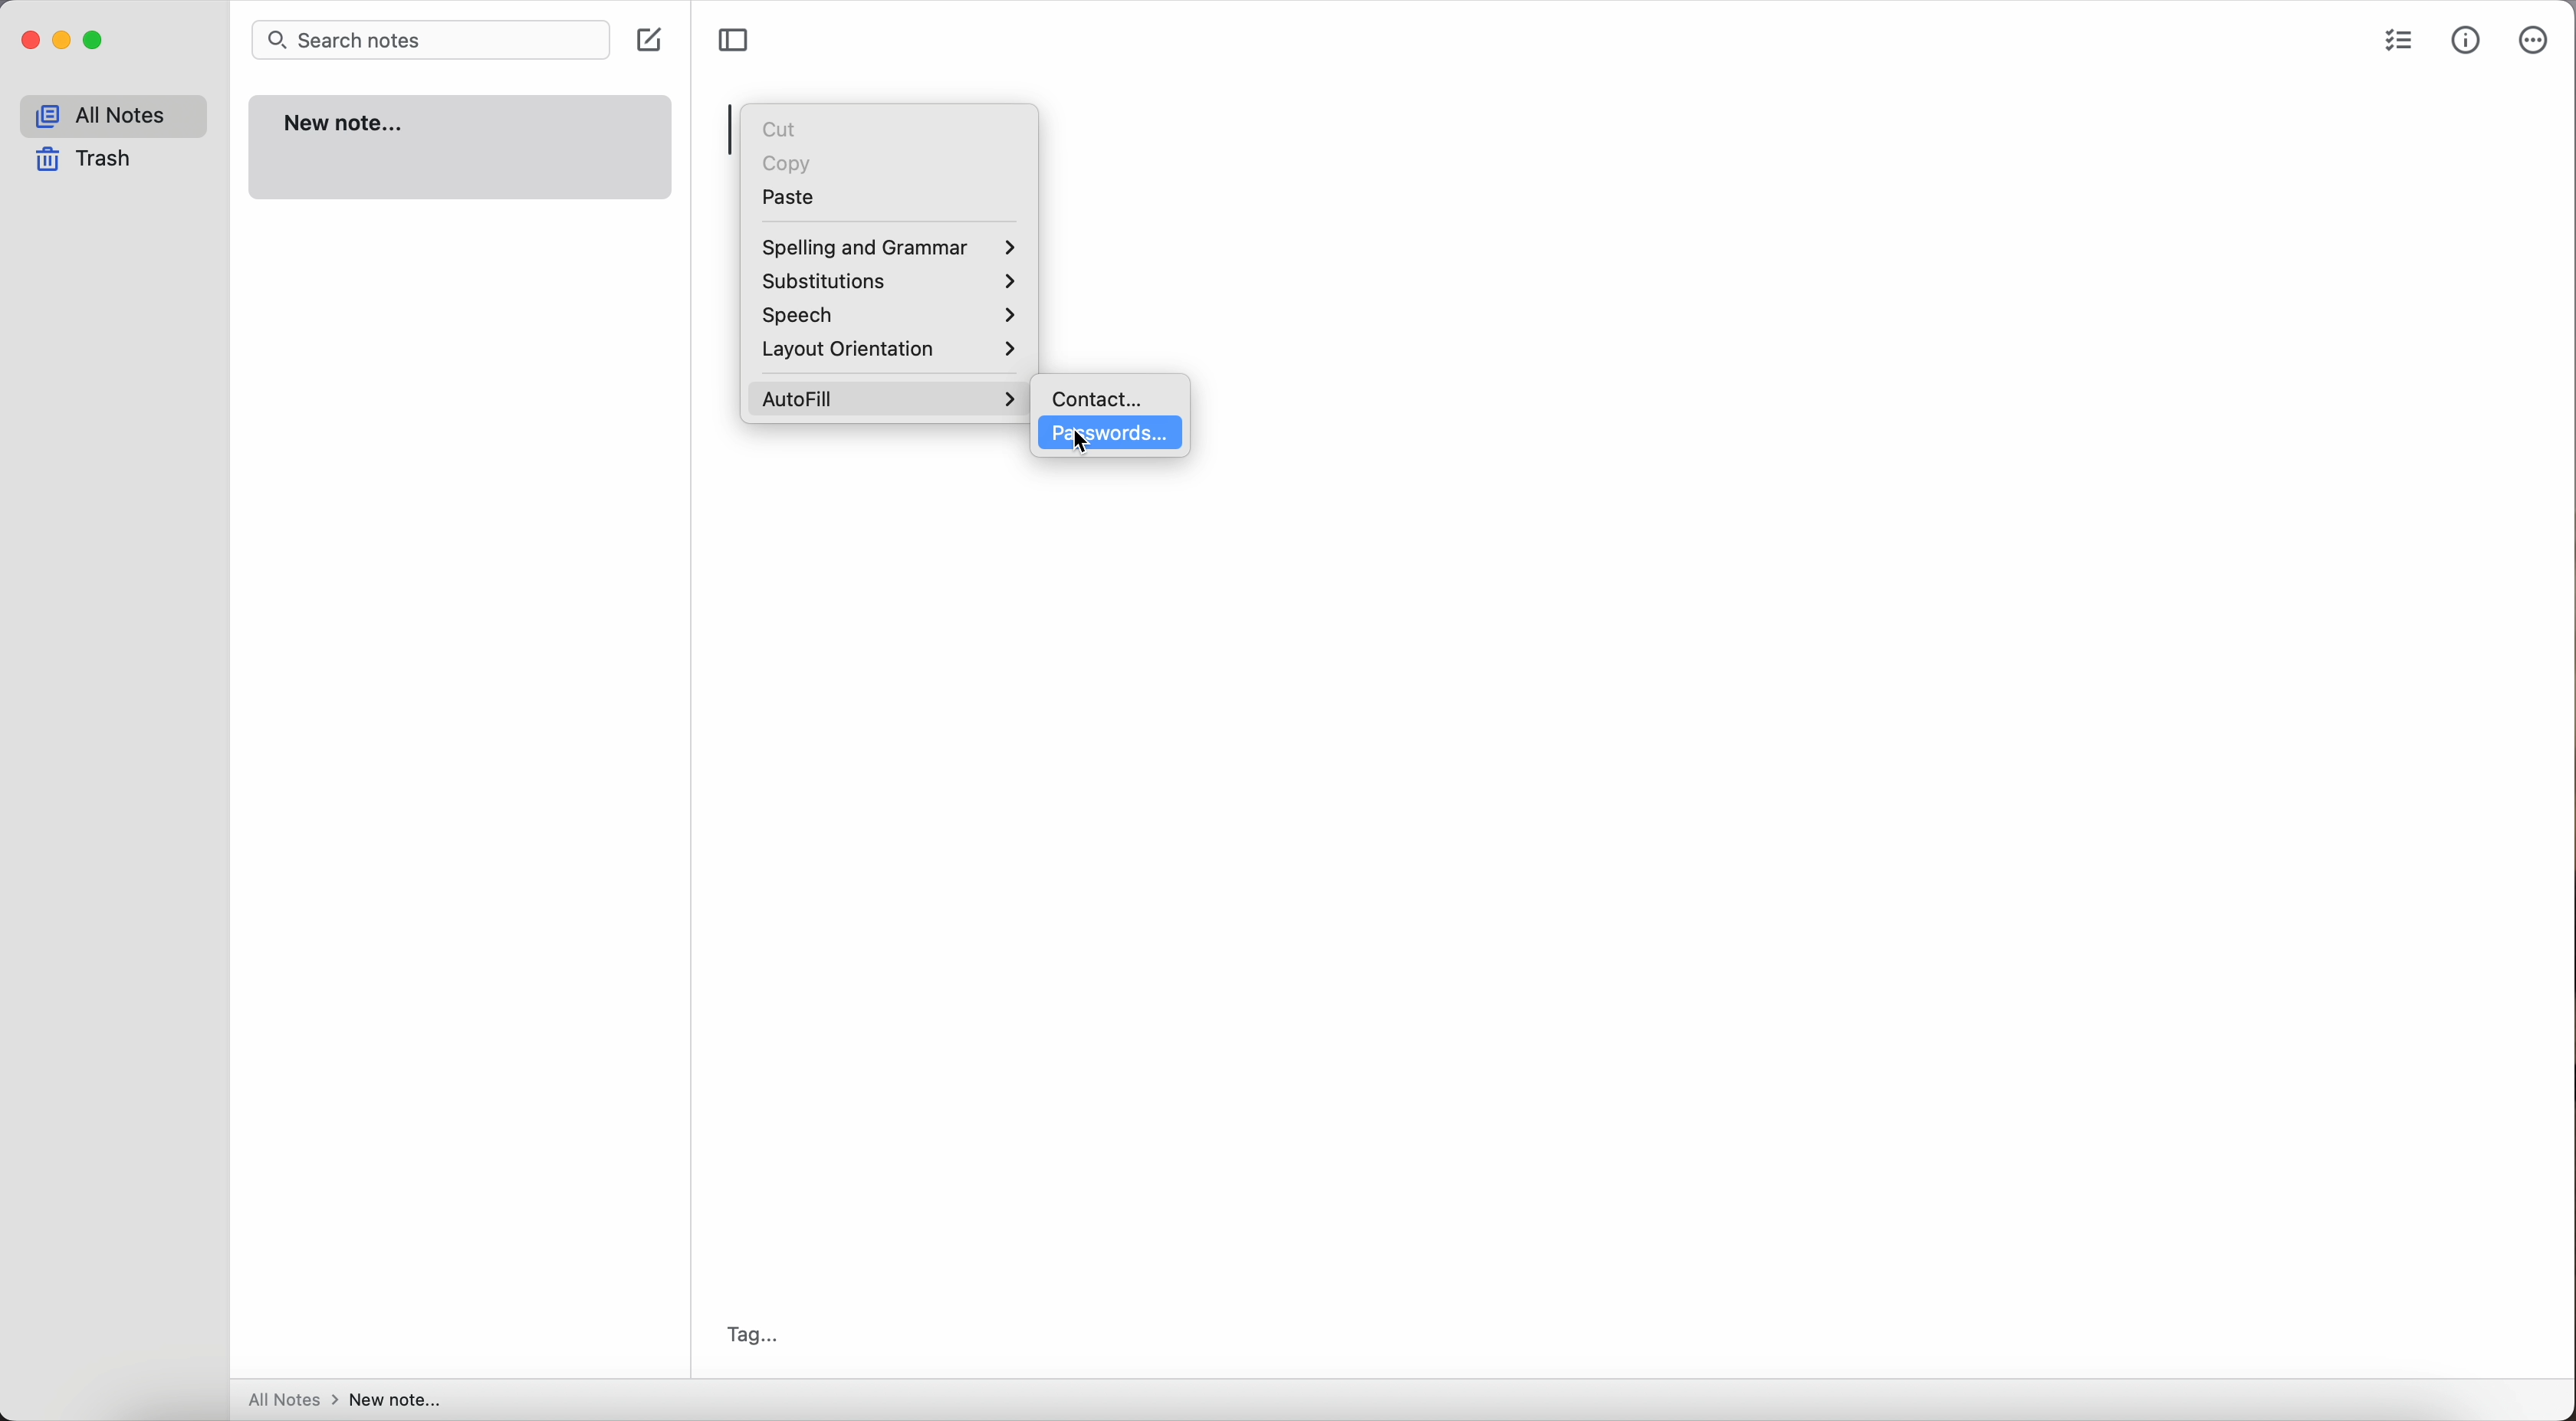 This screenshot has height=1421, width=2576. I want to click on new note, so click(462, 148).